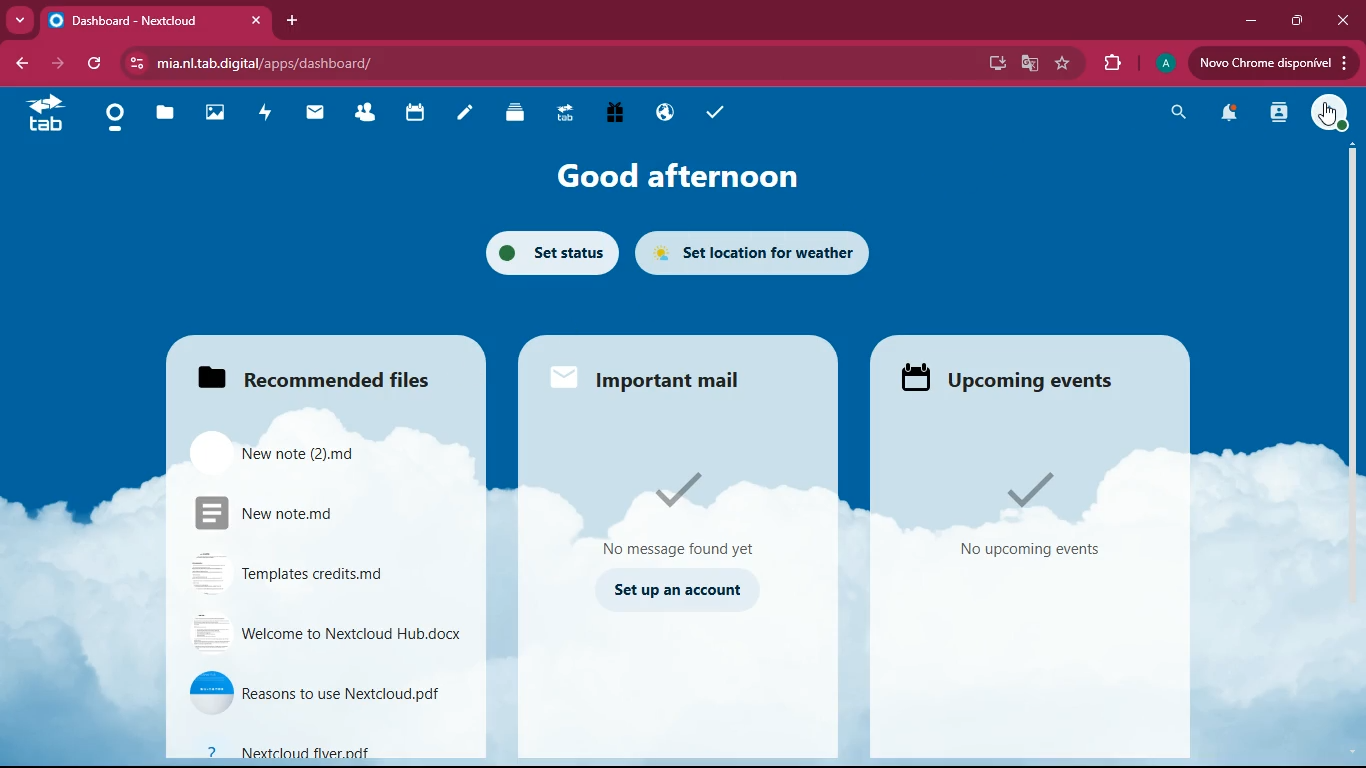  What do you see at coordinates (1030, 515) in the screenshot?
I see `events` at bounding box center [1030, 515].